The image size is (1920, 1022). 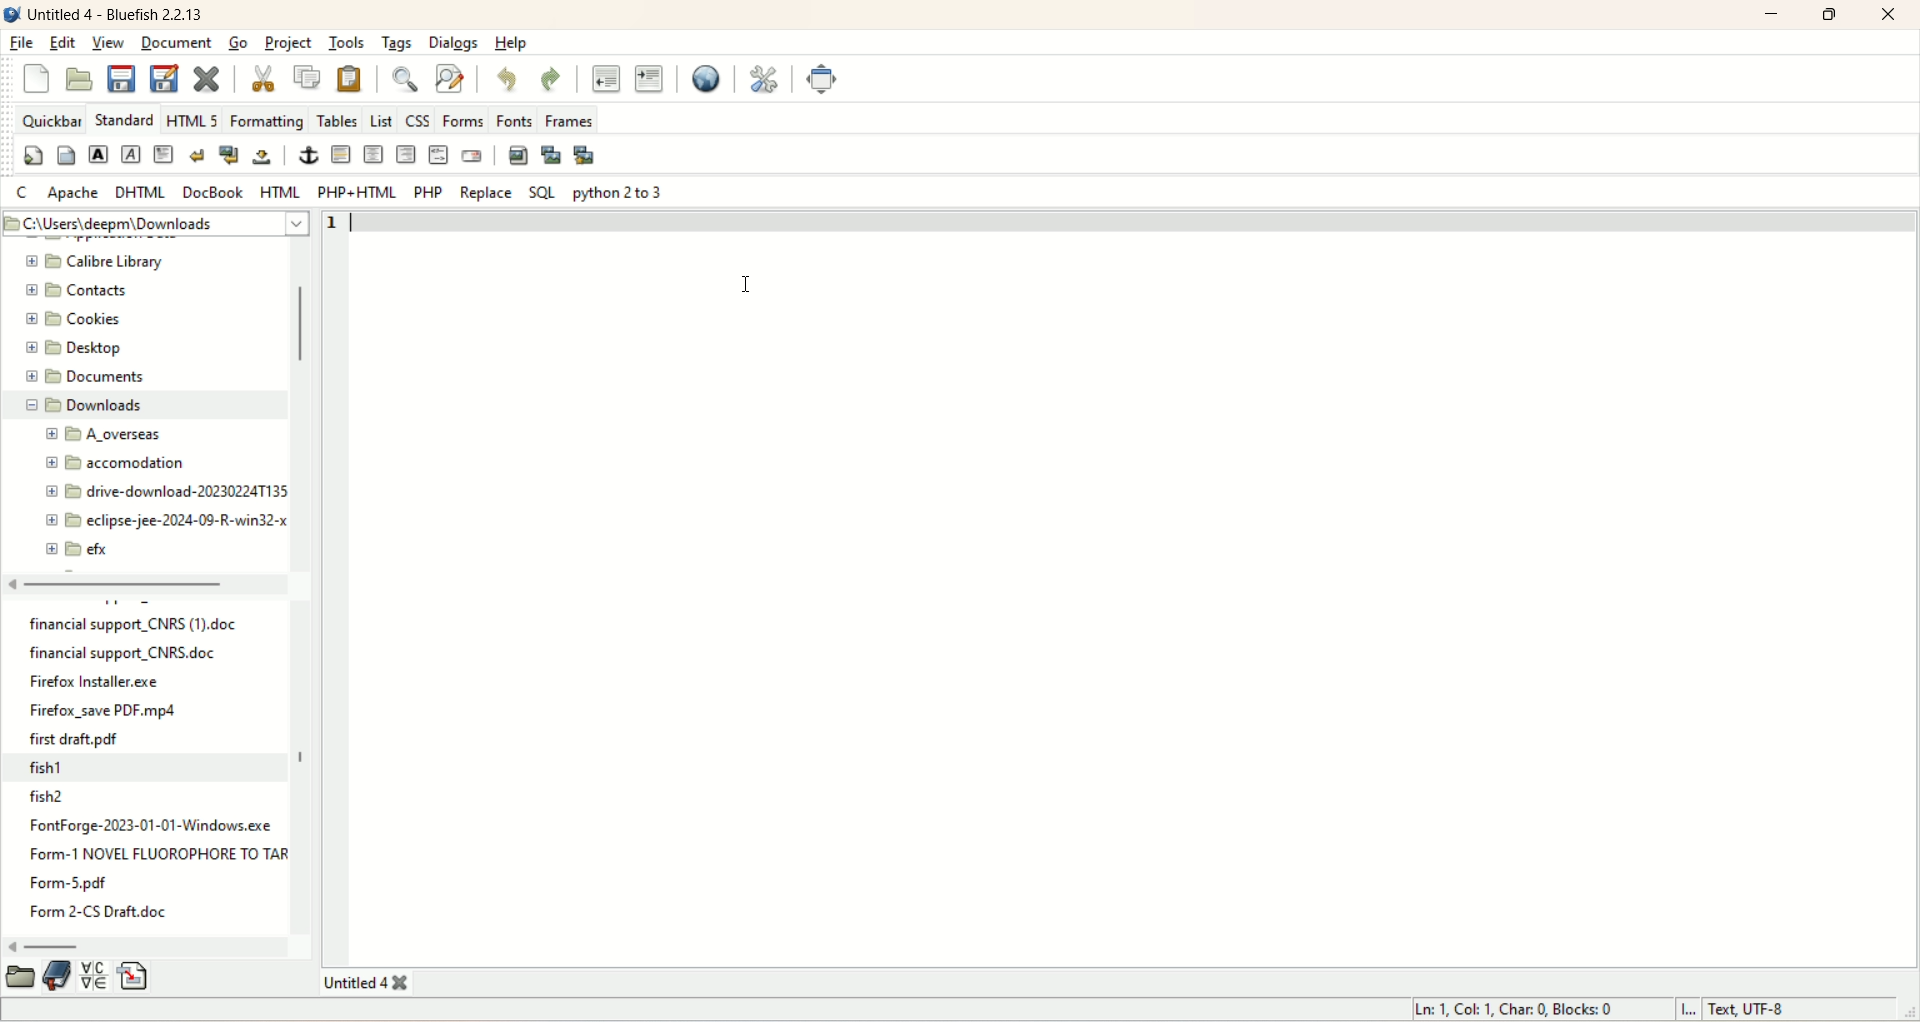 I want to click on edit preferences, so click(x=764, y=73).